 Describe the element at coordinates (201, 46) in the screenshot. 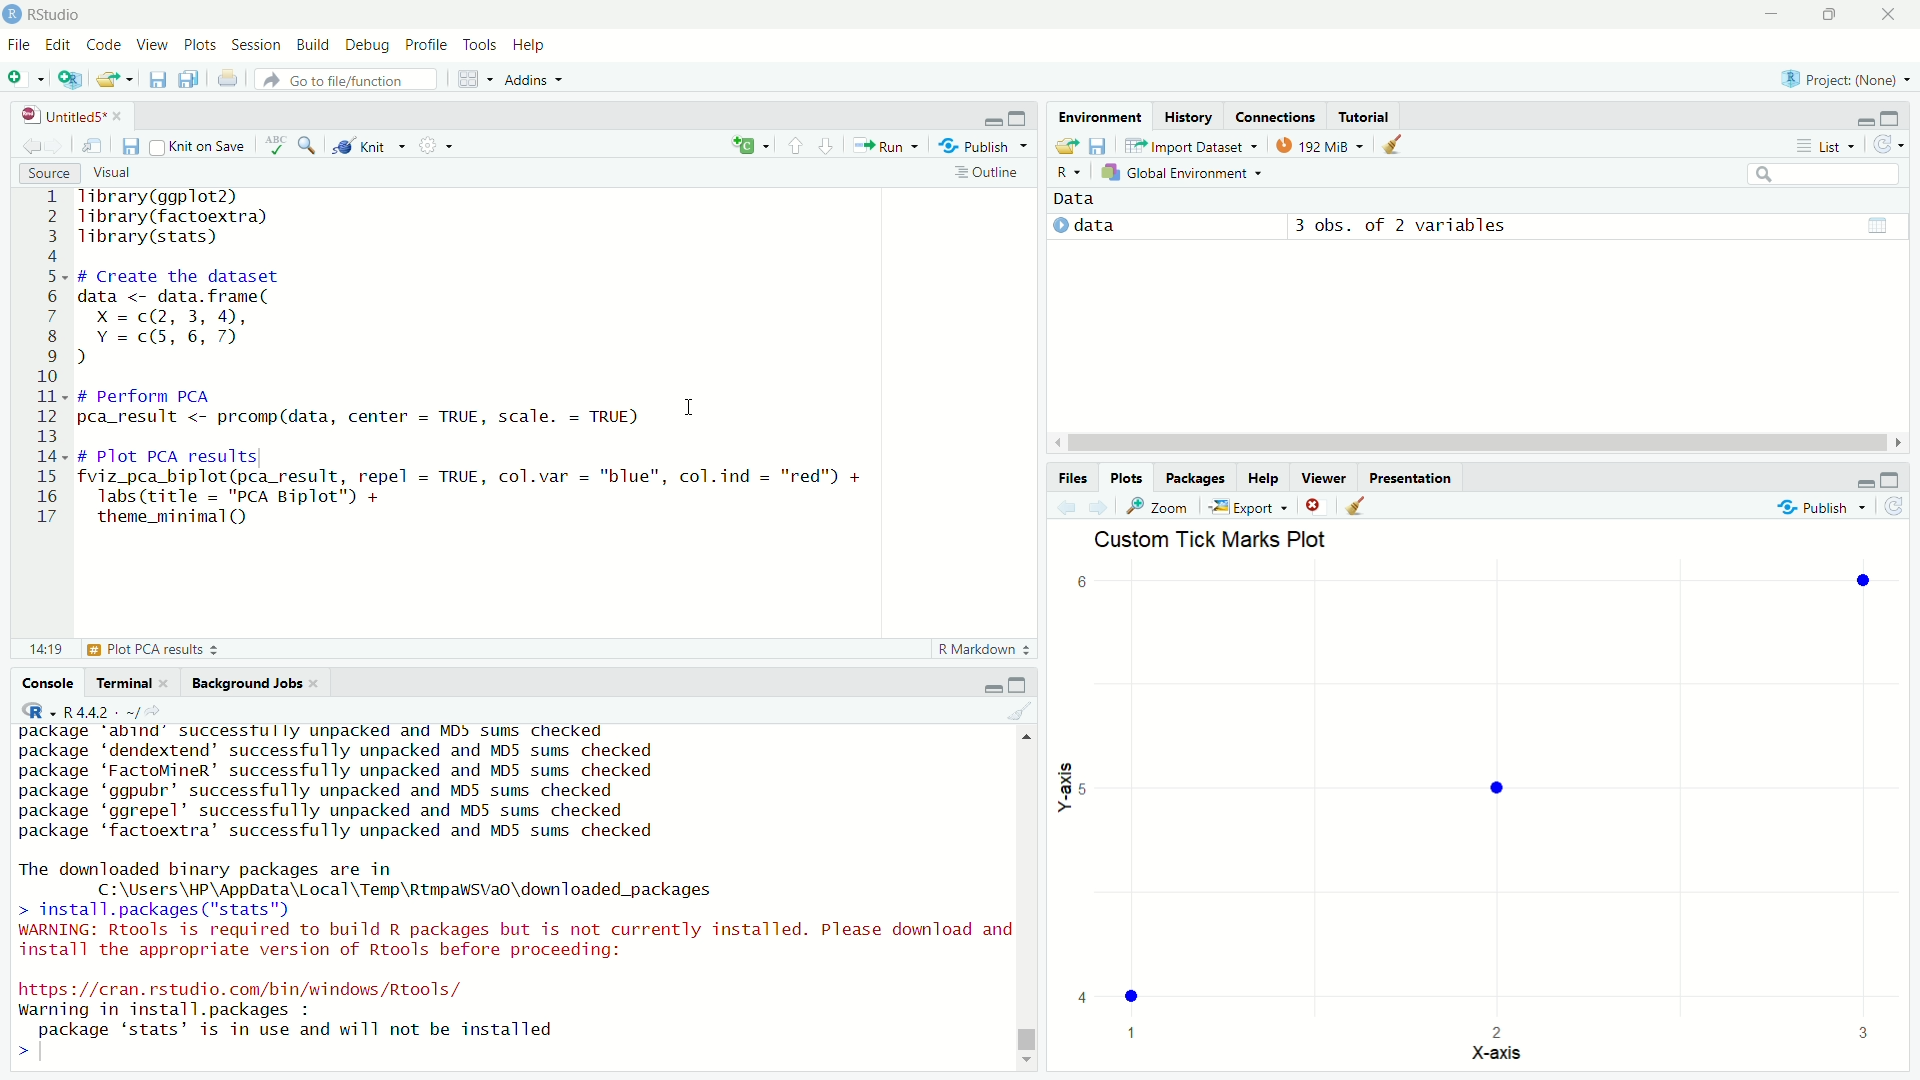

I see `plots` at that location.